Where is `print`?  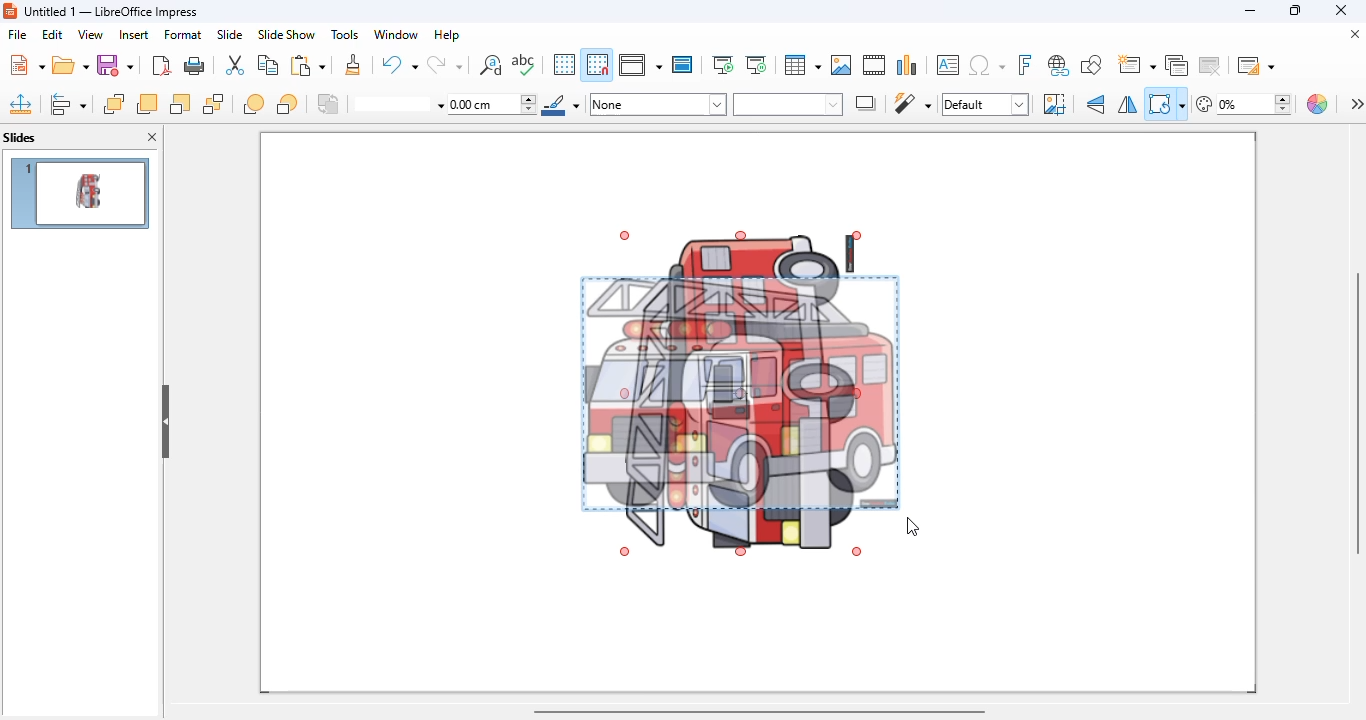 print is located at coordinates (196, 66).